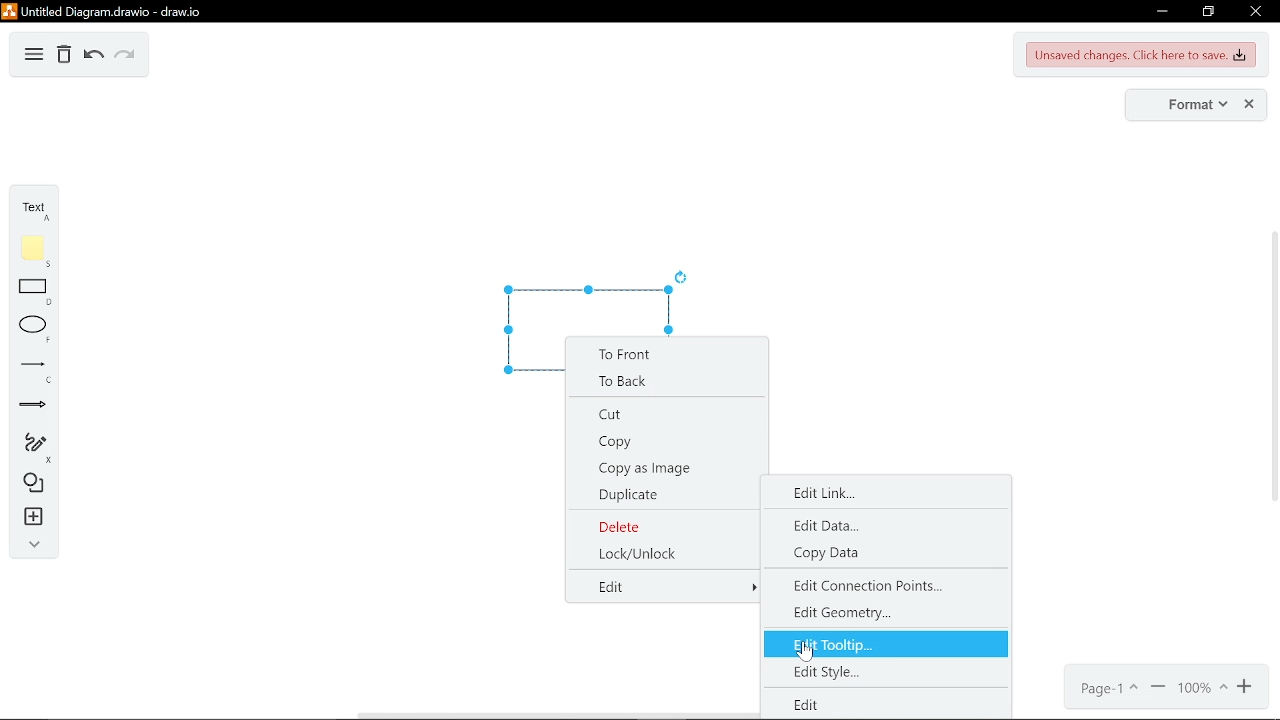 The height and width of the screenshot is (720, 1280). Describe the element at coordinates (34, 546) in the screenshot. I see `collapse` at that location.